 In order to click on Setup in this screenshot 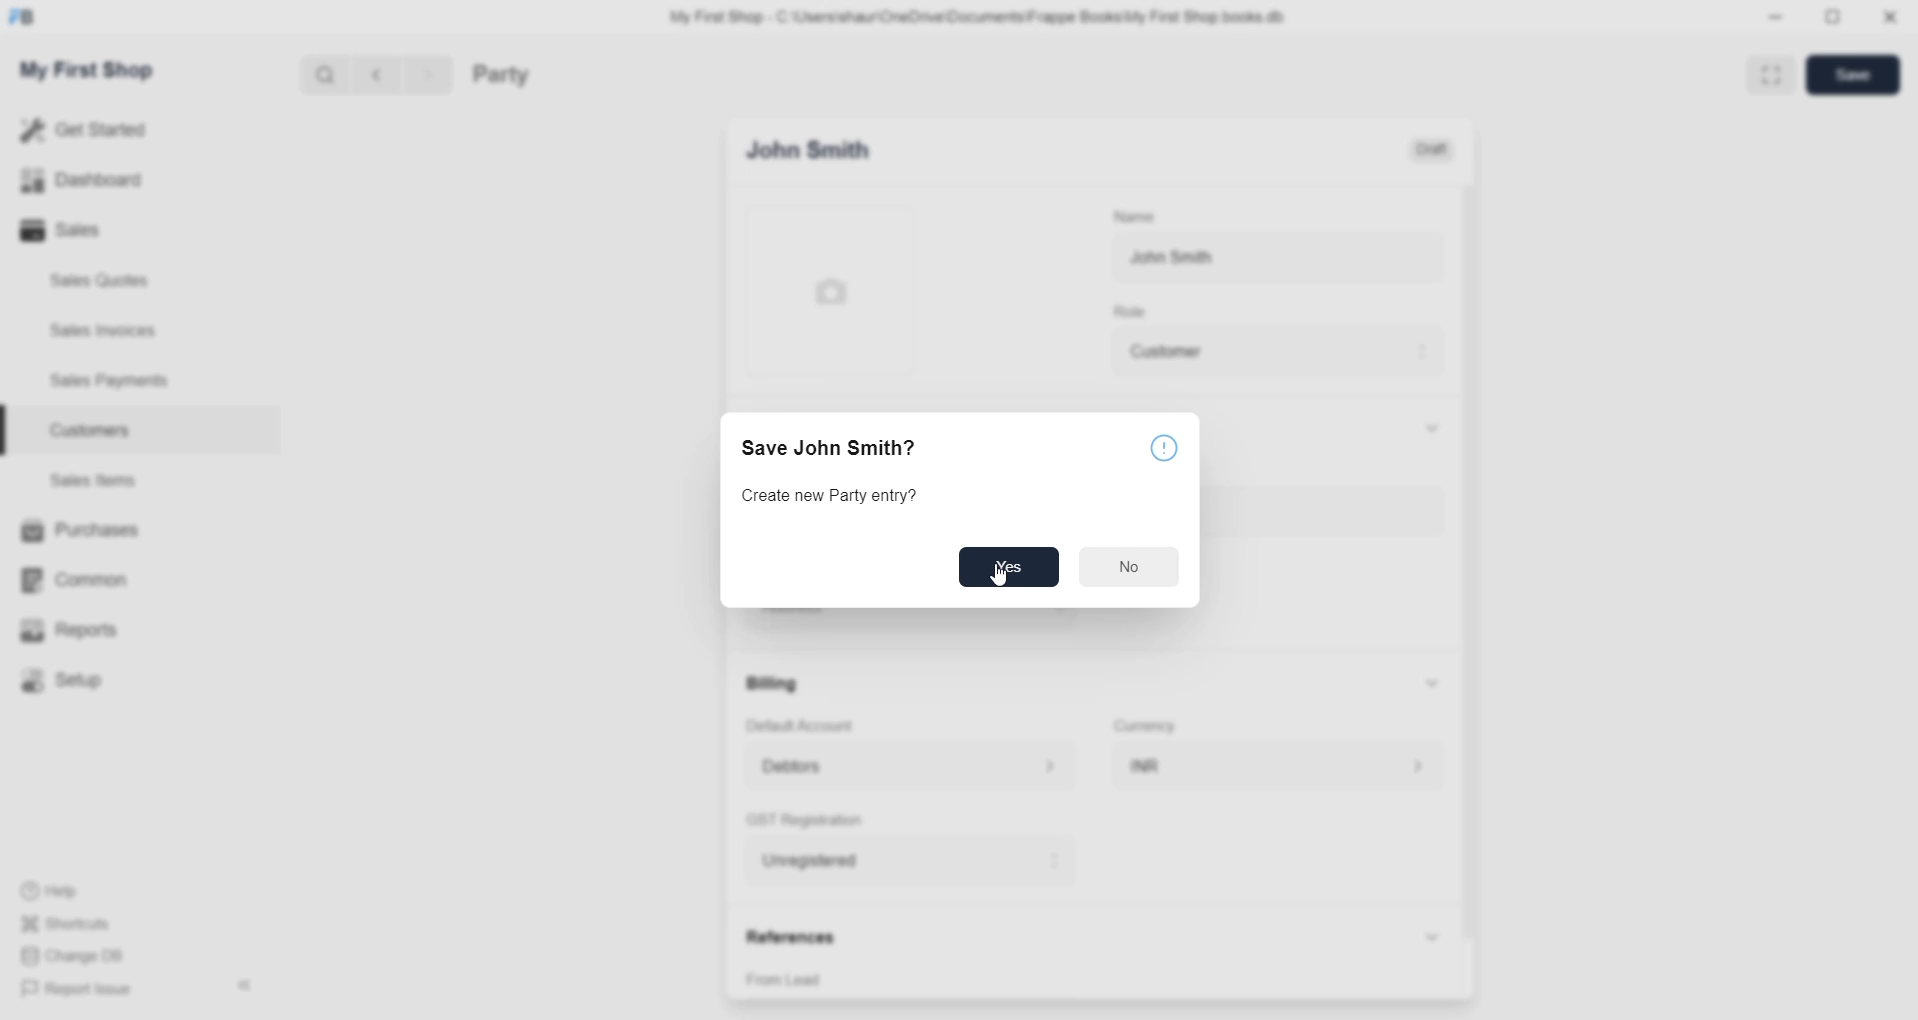, I will do `click(67, 678)`.